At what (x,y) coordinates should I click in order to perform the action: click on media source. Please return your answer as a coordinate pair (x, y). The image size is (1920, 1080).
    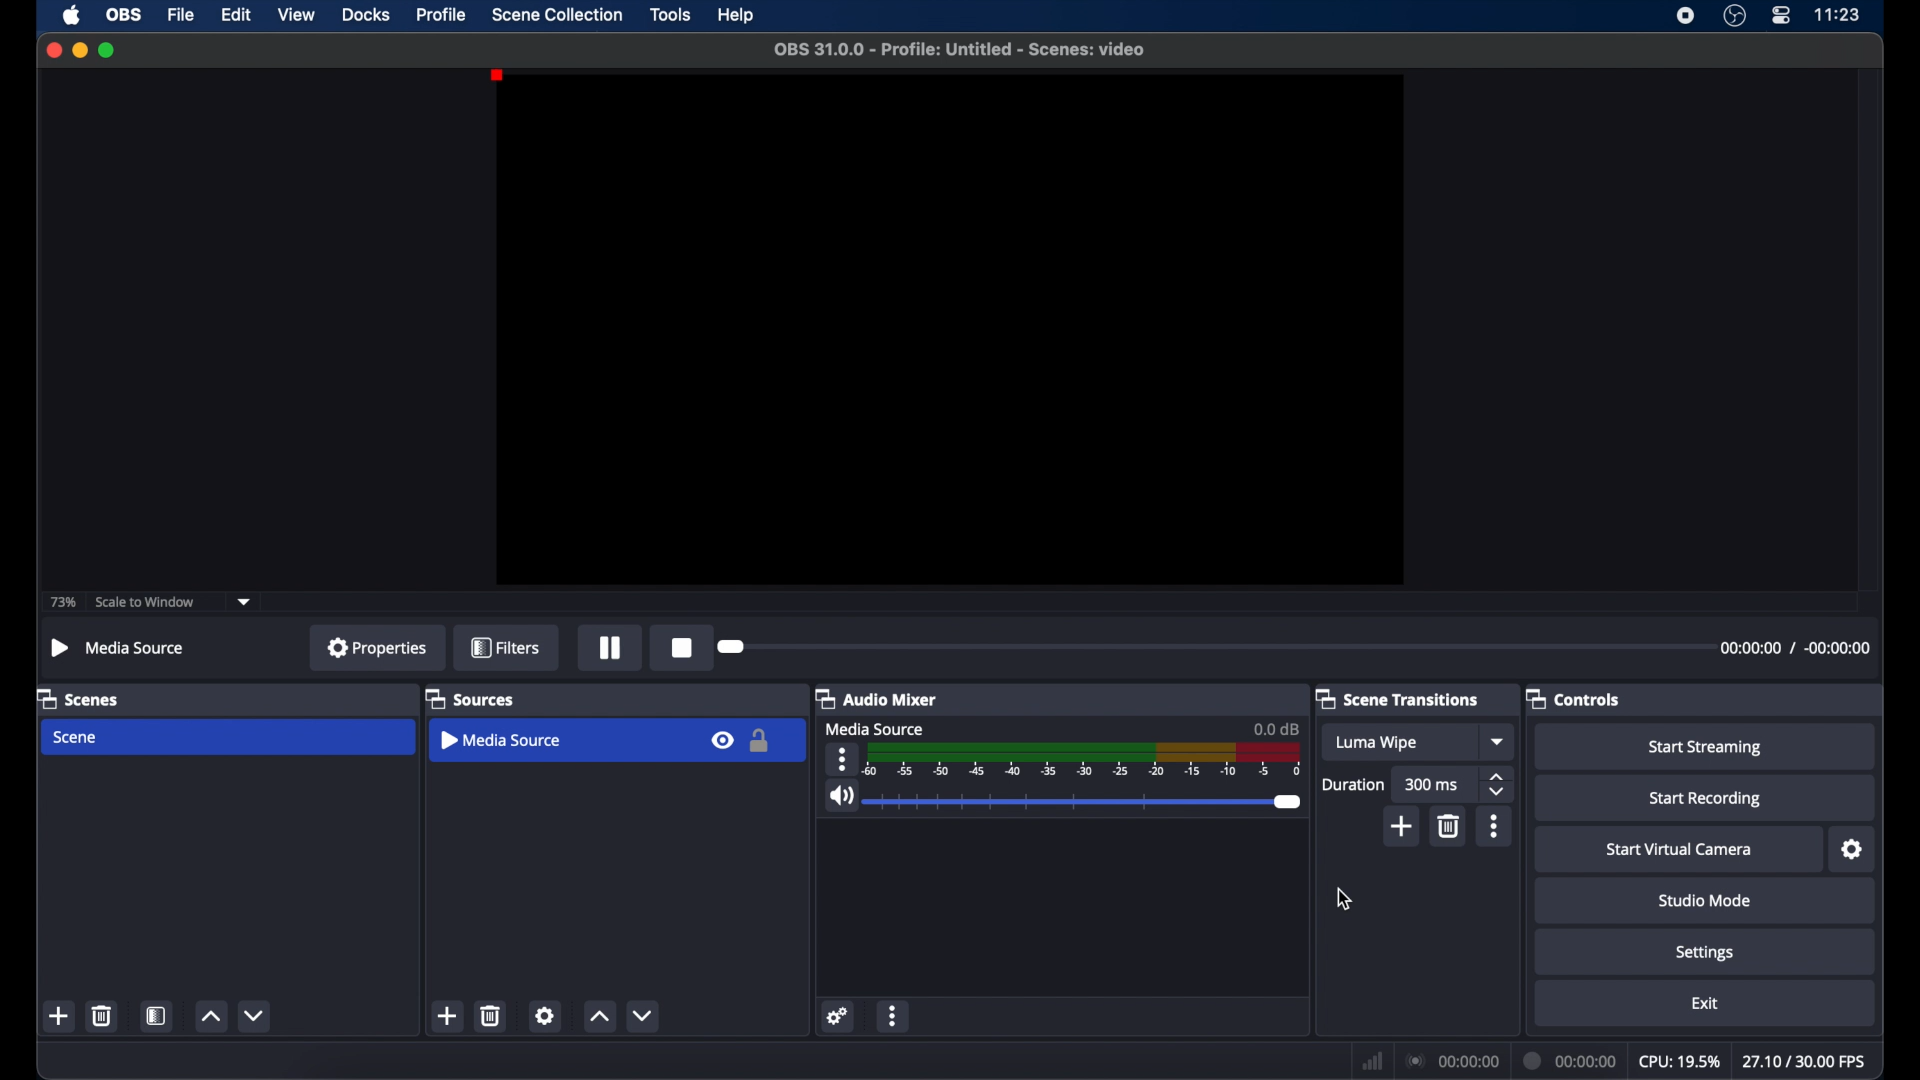
    Looking at the image, I should click on (874, 728).